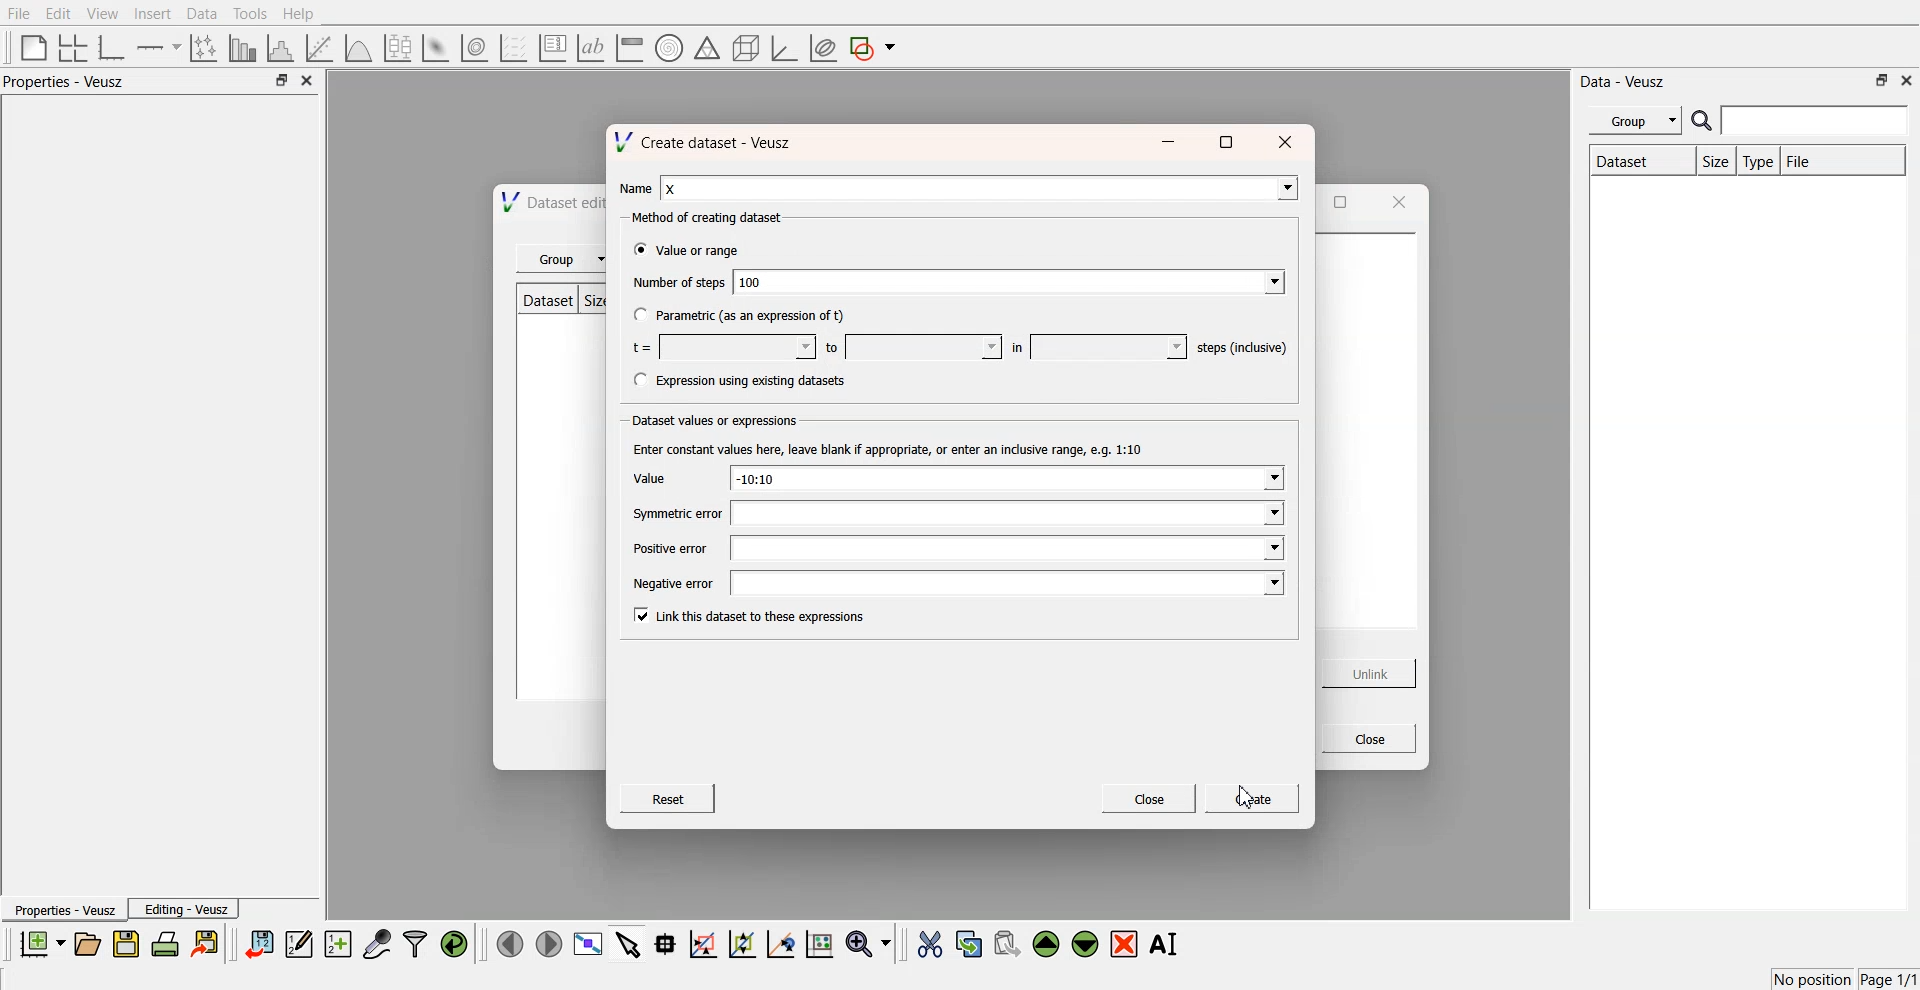 The height and width of the screenshot is (990, 1920). I want to click on Value, so click(659, 477).